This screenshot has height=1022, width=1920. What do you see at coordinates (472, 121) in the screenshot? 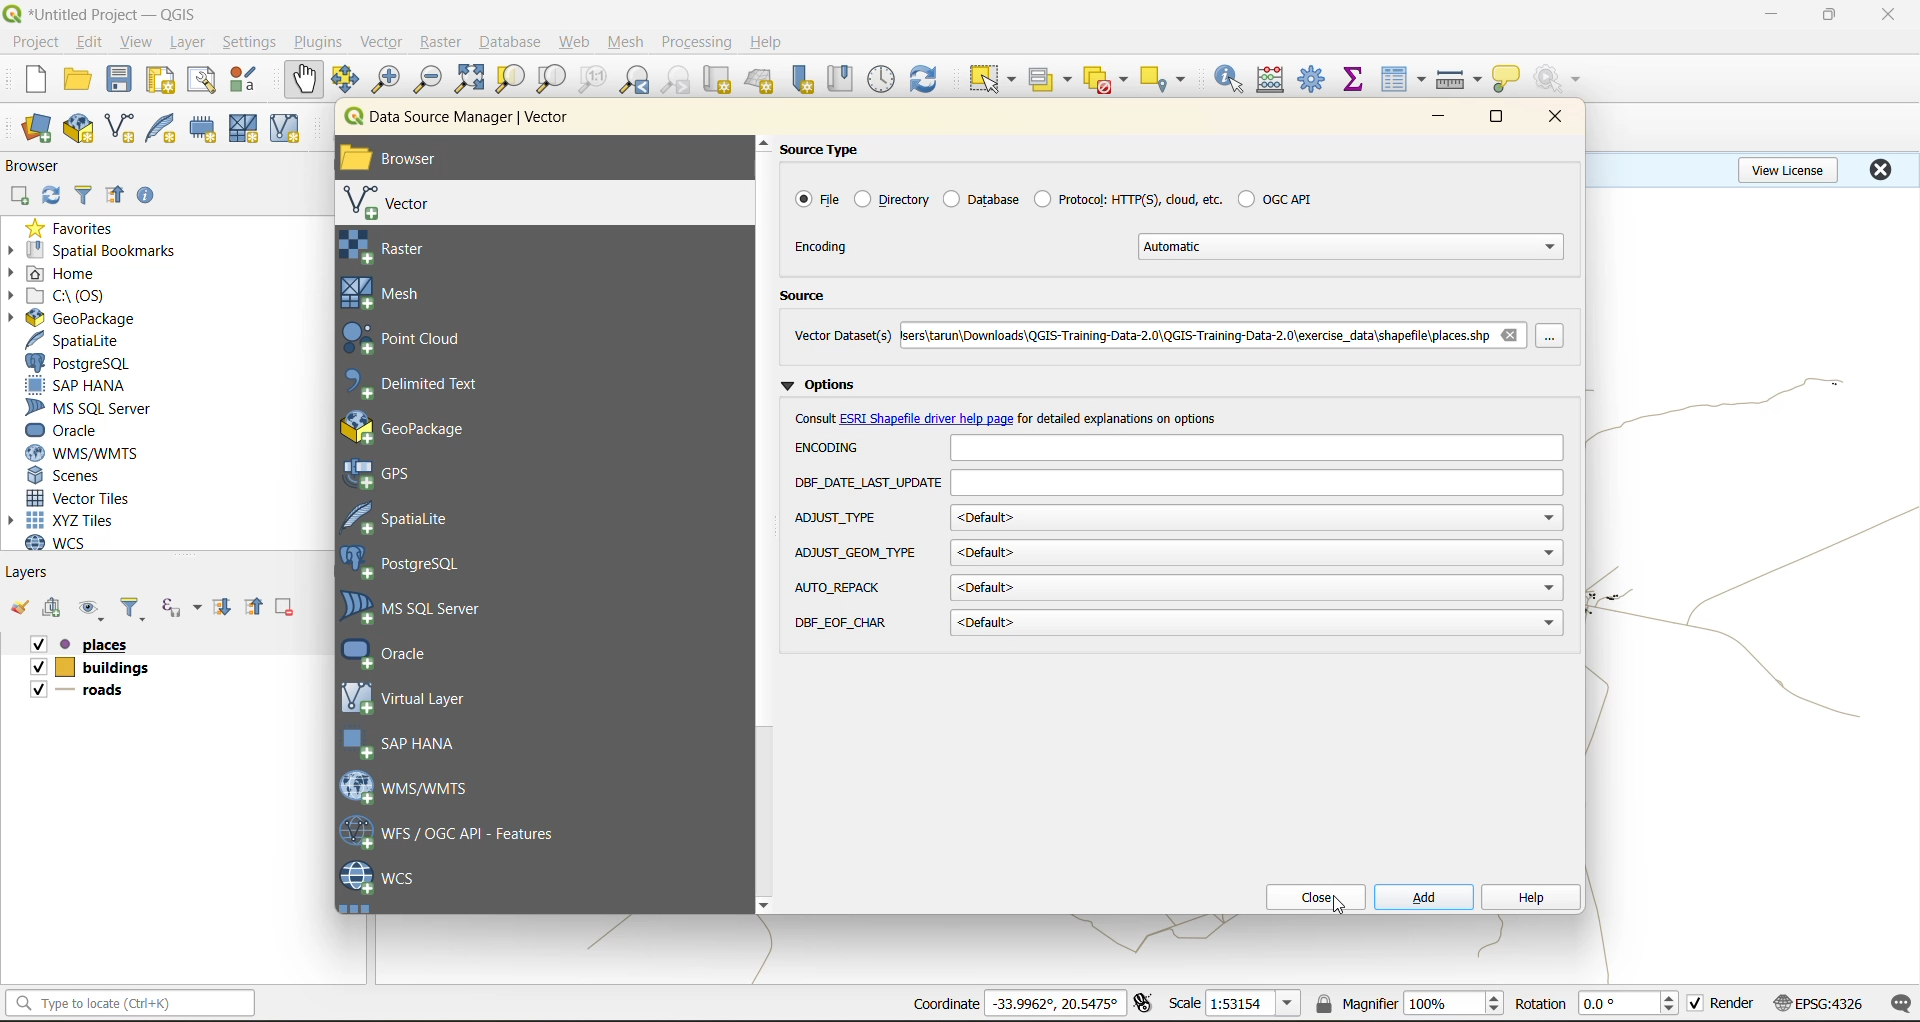
I see `data source manager` at bounding box center [472, 121].